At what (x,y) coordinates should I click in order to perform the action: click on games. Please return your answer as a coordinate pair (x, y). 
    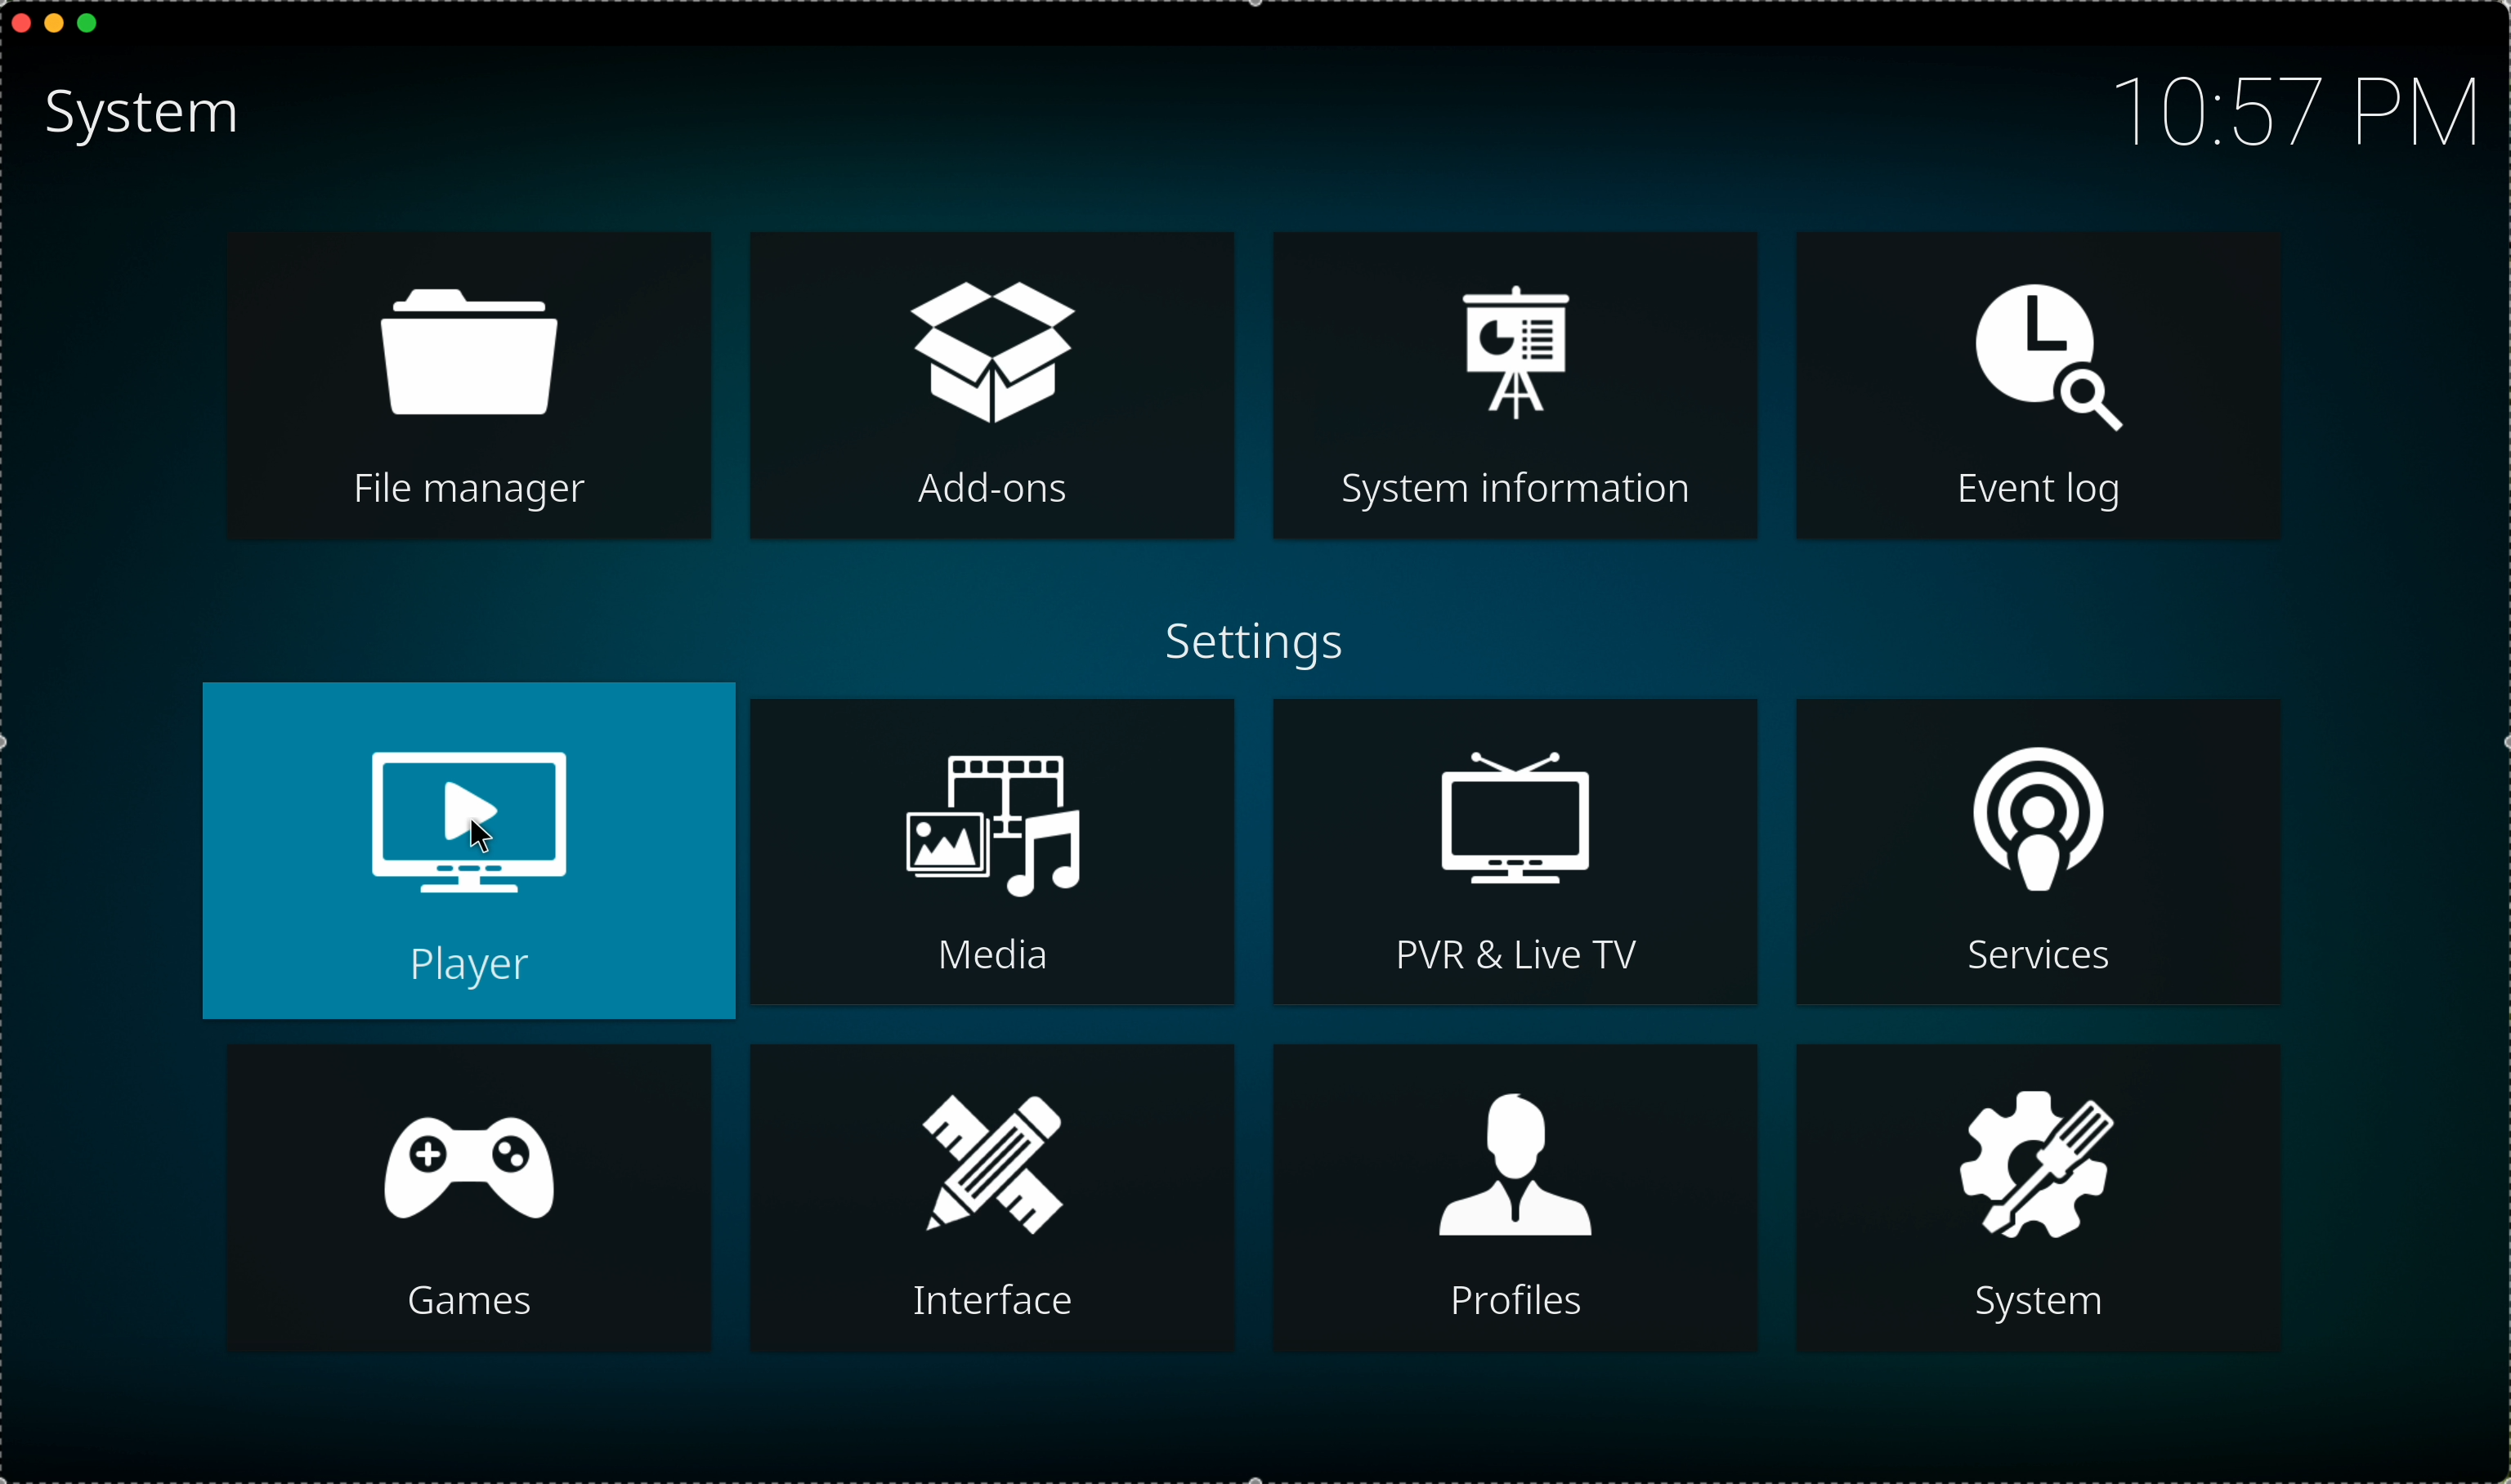
    Looking at the image, I should click on (472, 1198).